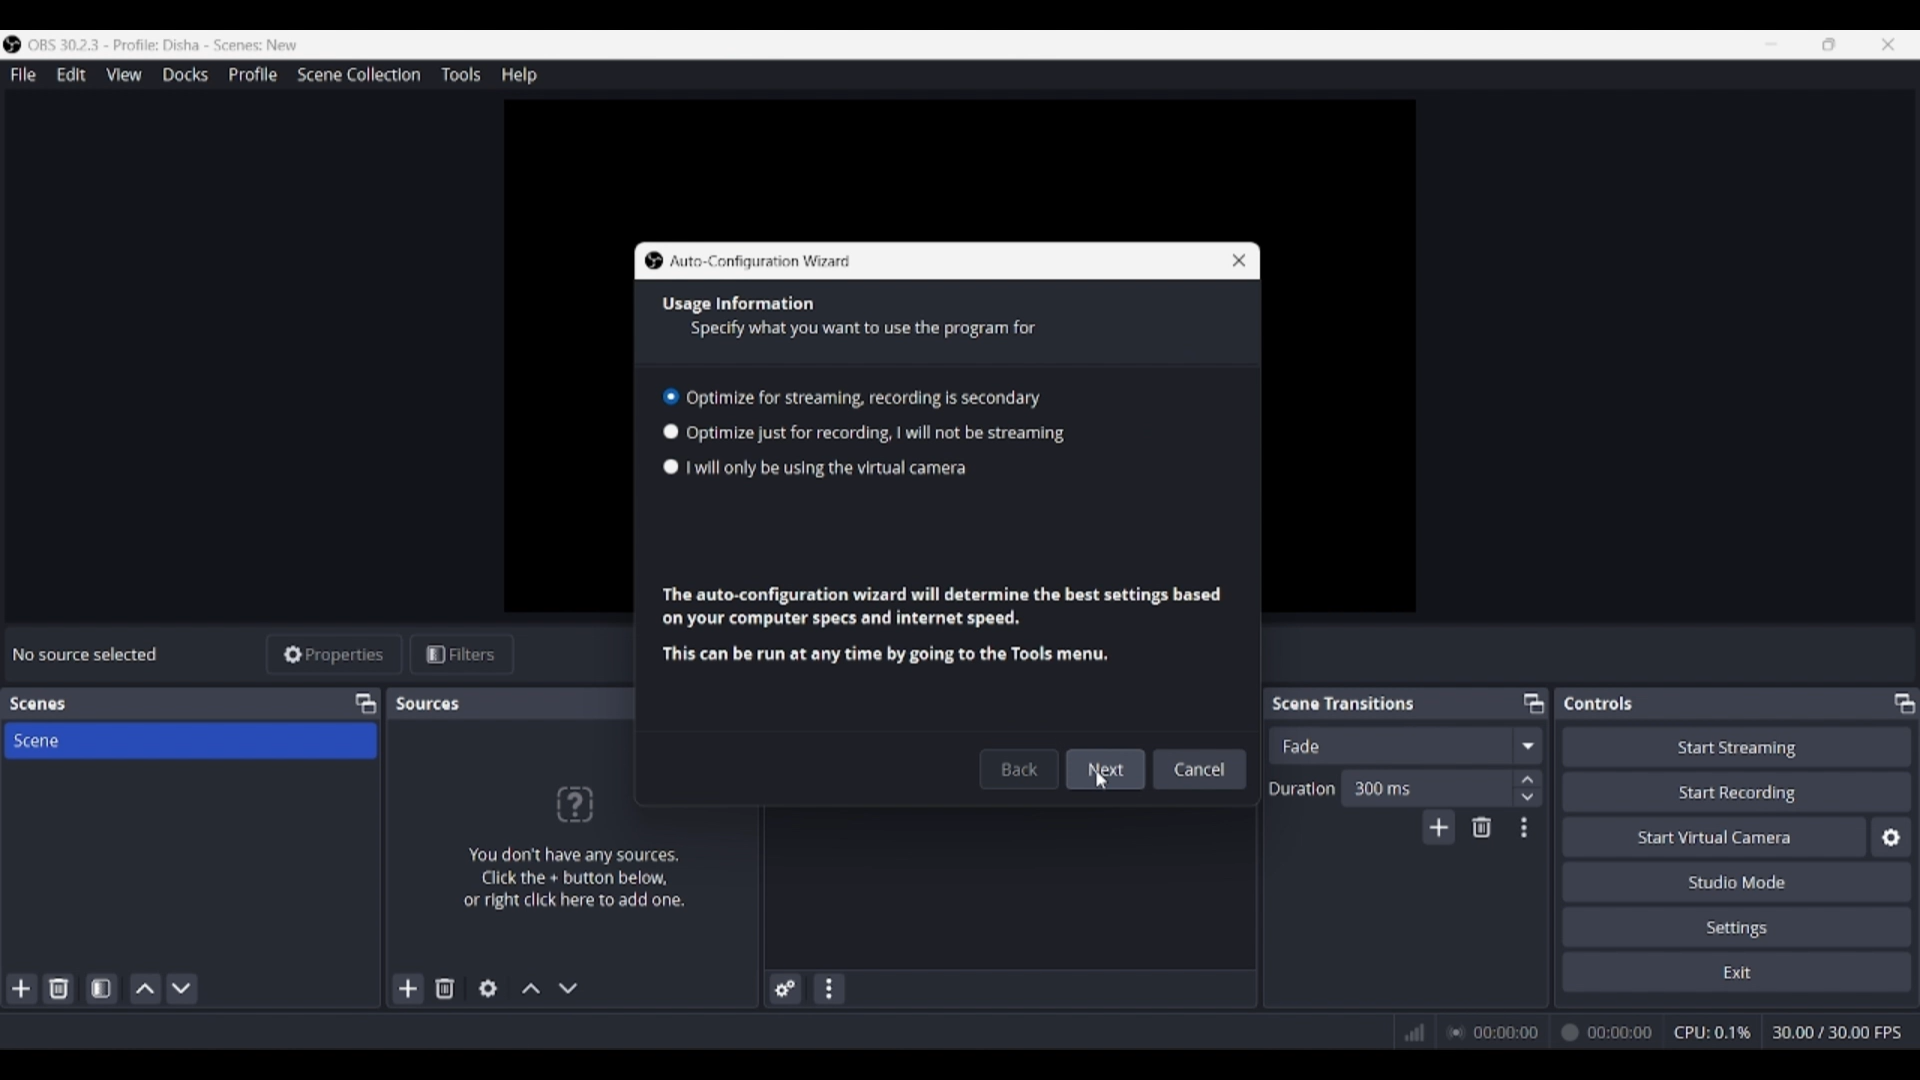  What do you see at coordinates (1888, 44) in the screenshot?
I see `Close interface` at bounding box center [1888, 44].